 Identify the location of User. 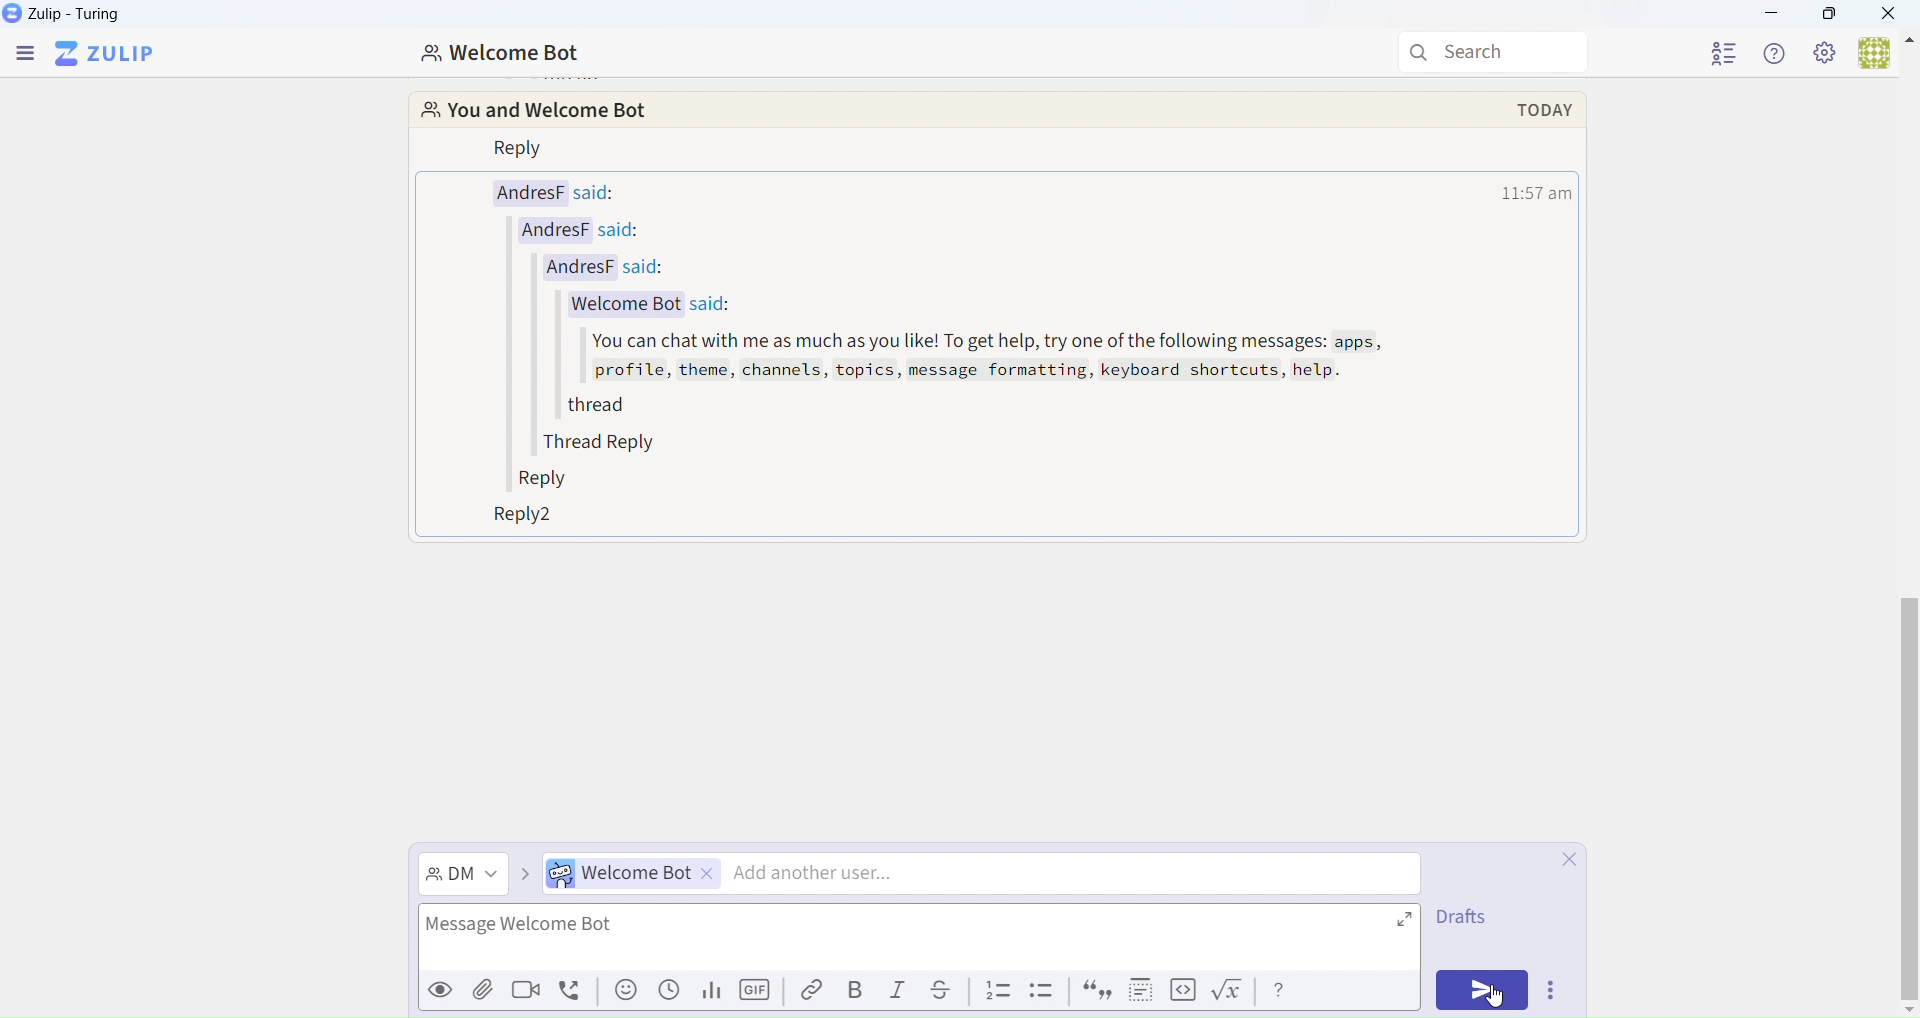
(1888, 53).